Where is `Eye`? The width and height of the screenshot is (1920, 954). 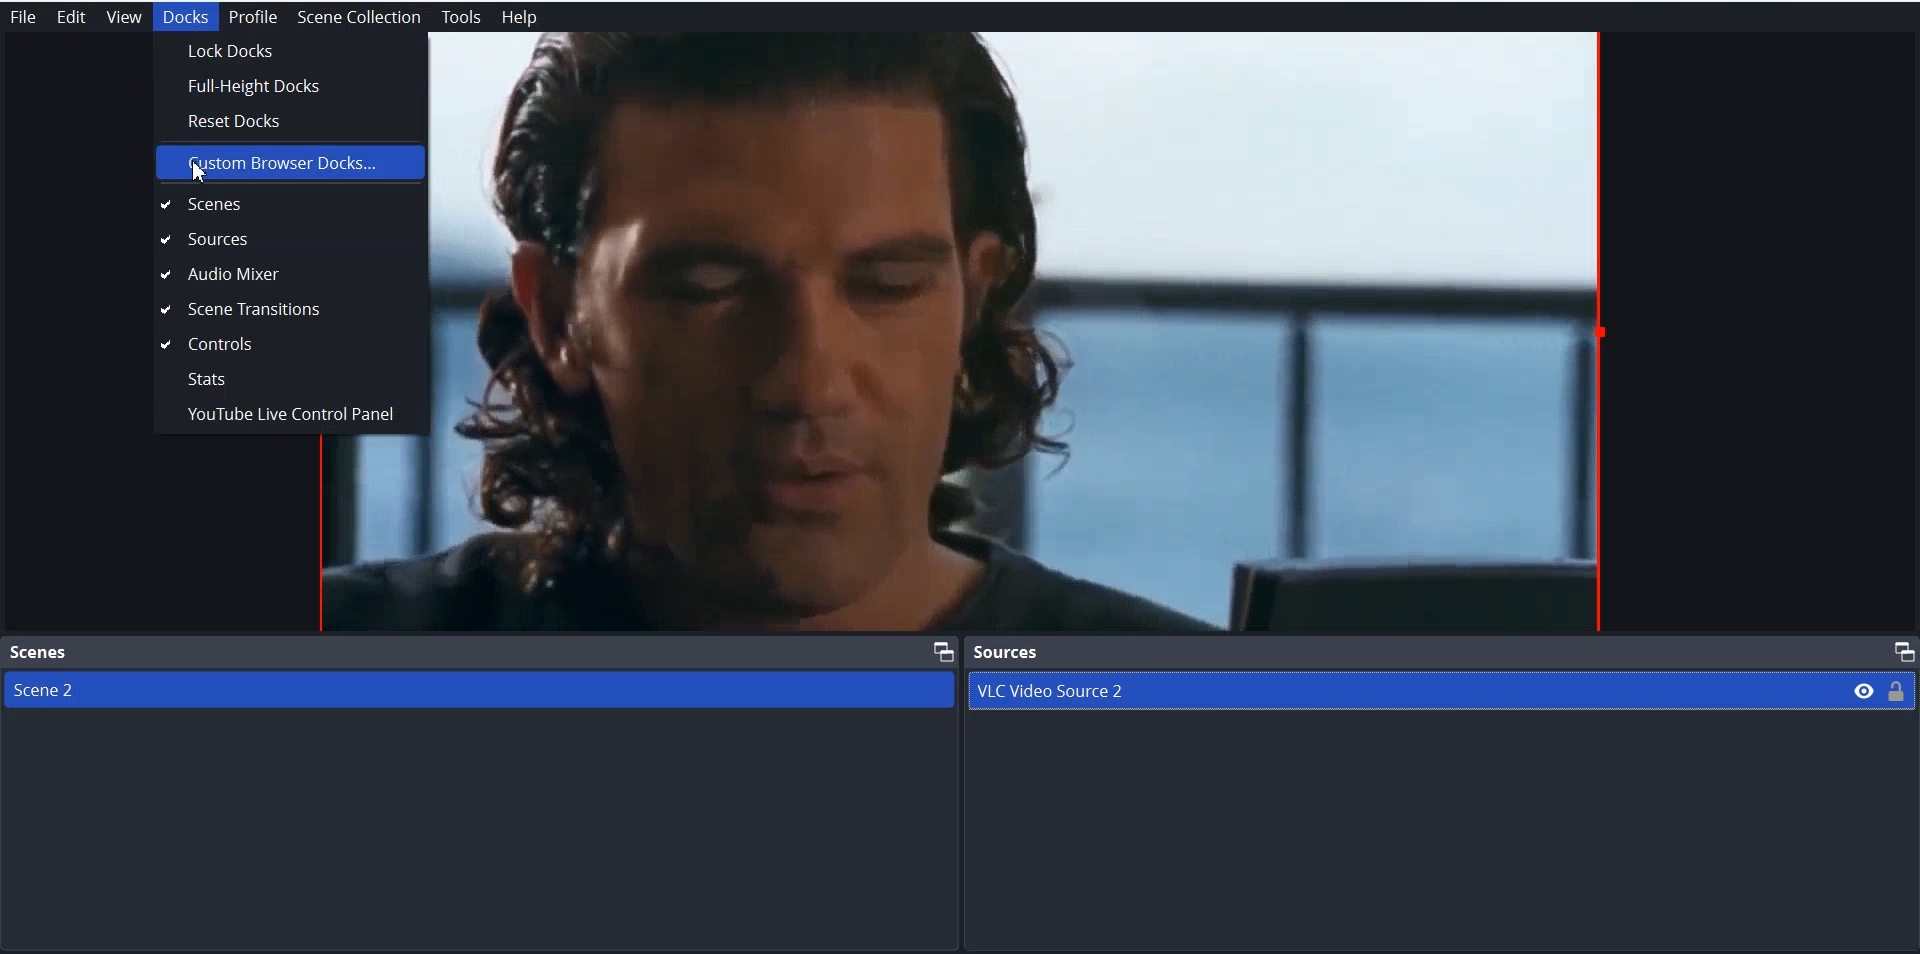 Eye is located at coordinates (1864, 689).